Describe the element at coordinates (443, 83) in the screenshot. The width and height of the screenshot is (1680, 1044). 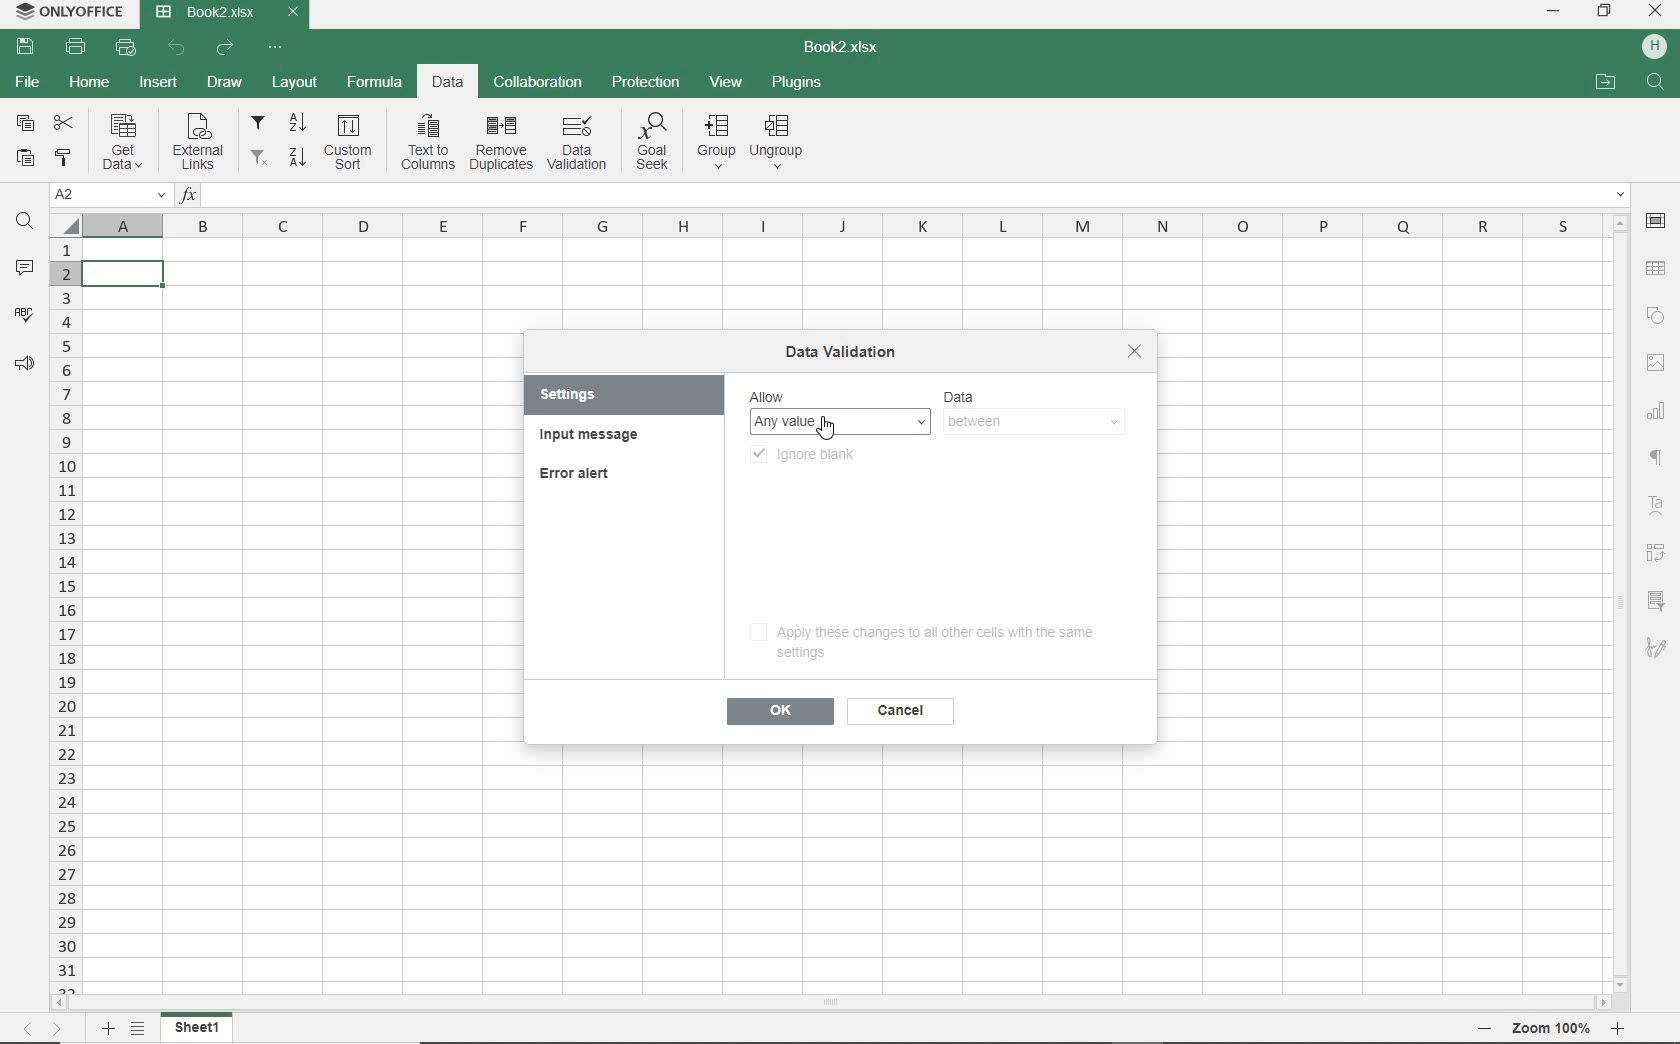
I see `DATA` at that location.